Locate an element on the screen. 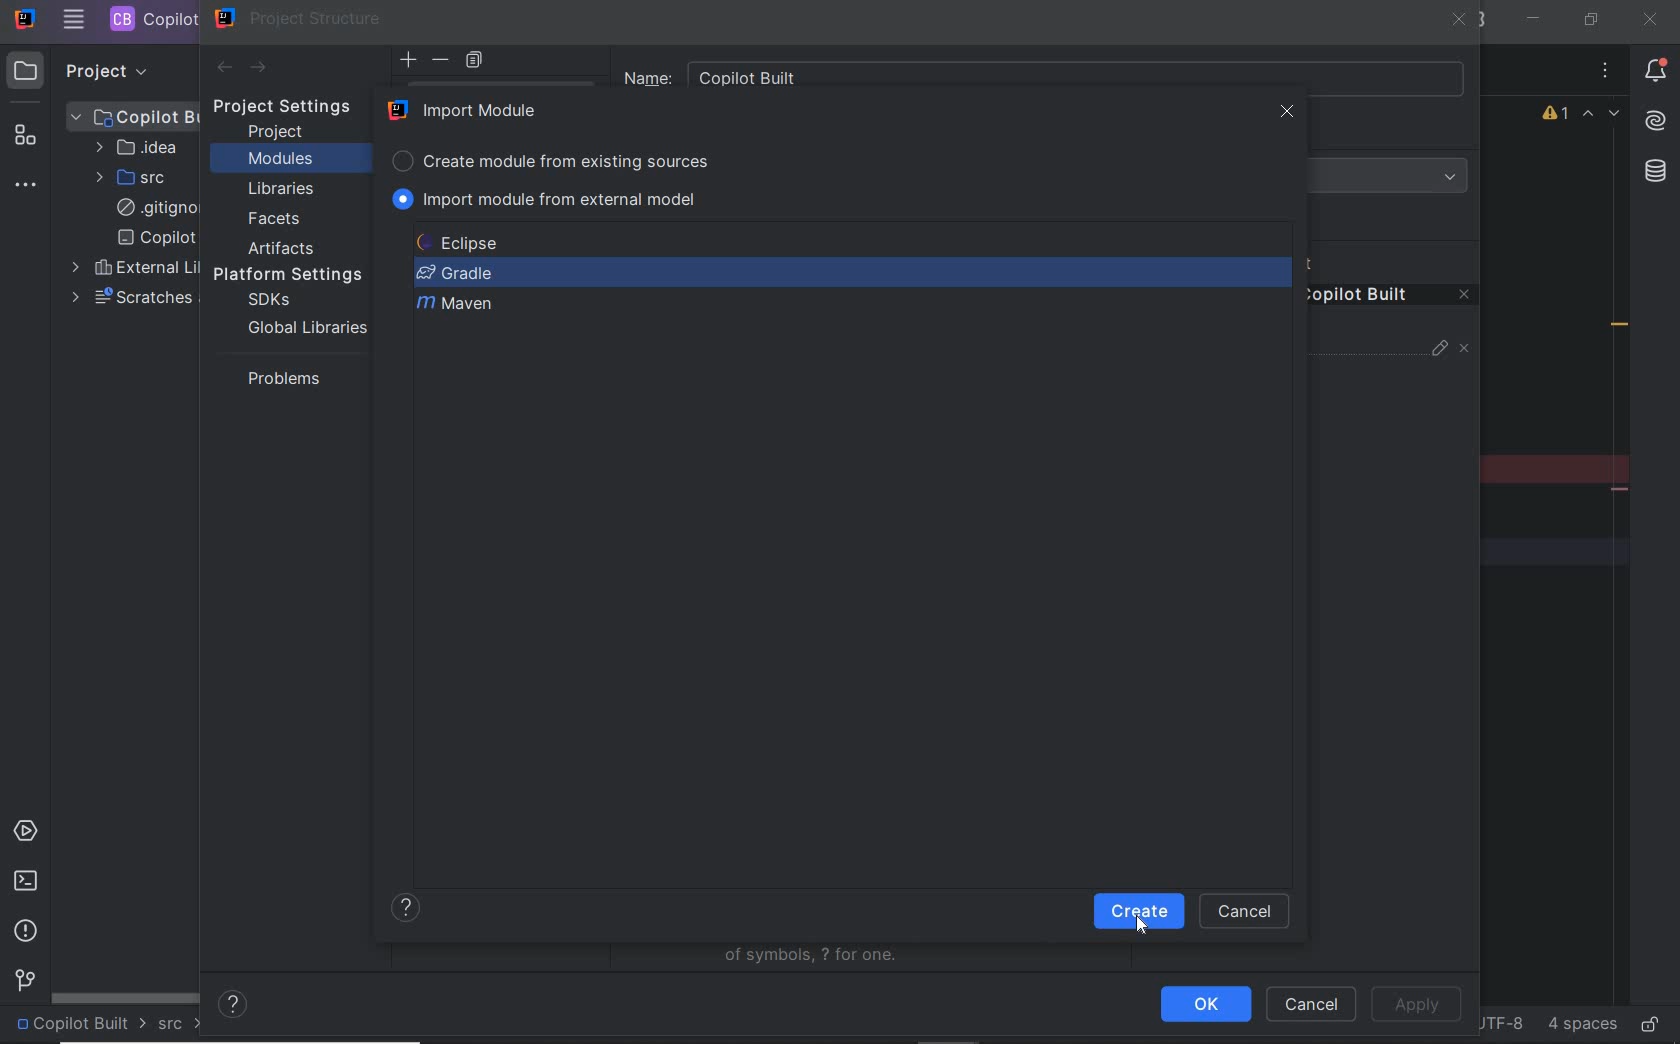  global libraries is located at coordinates (304, 327).